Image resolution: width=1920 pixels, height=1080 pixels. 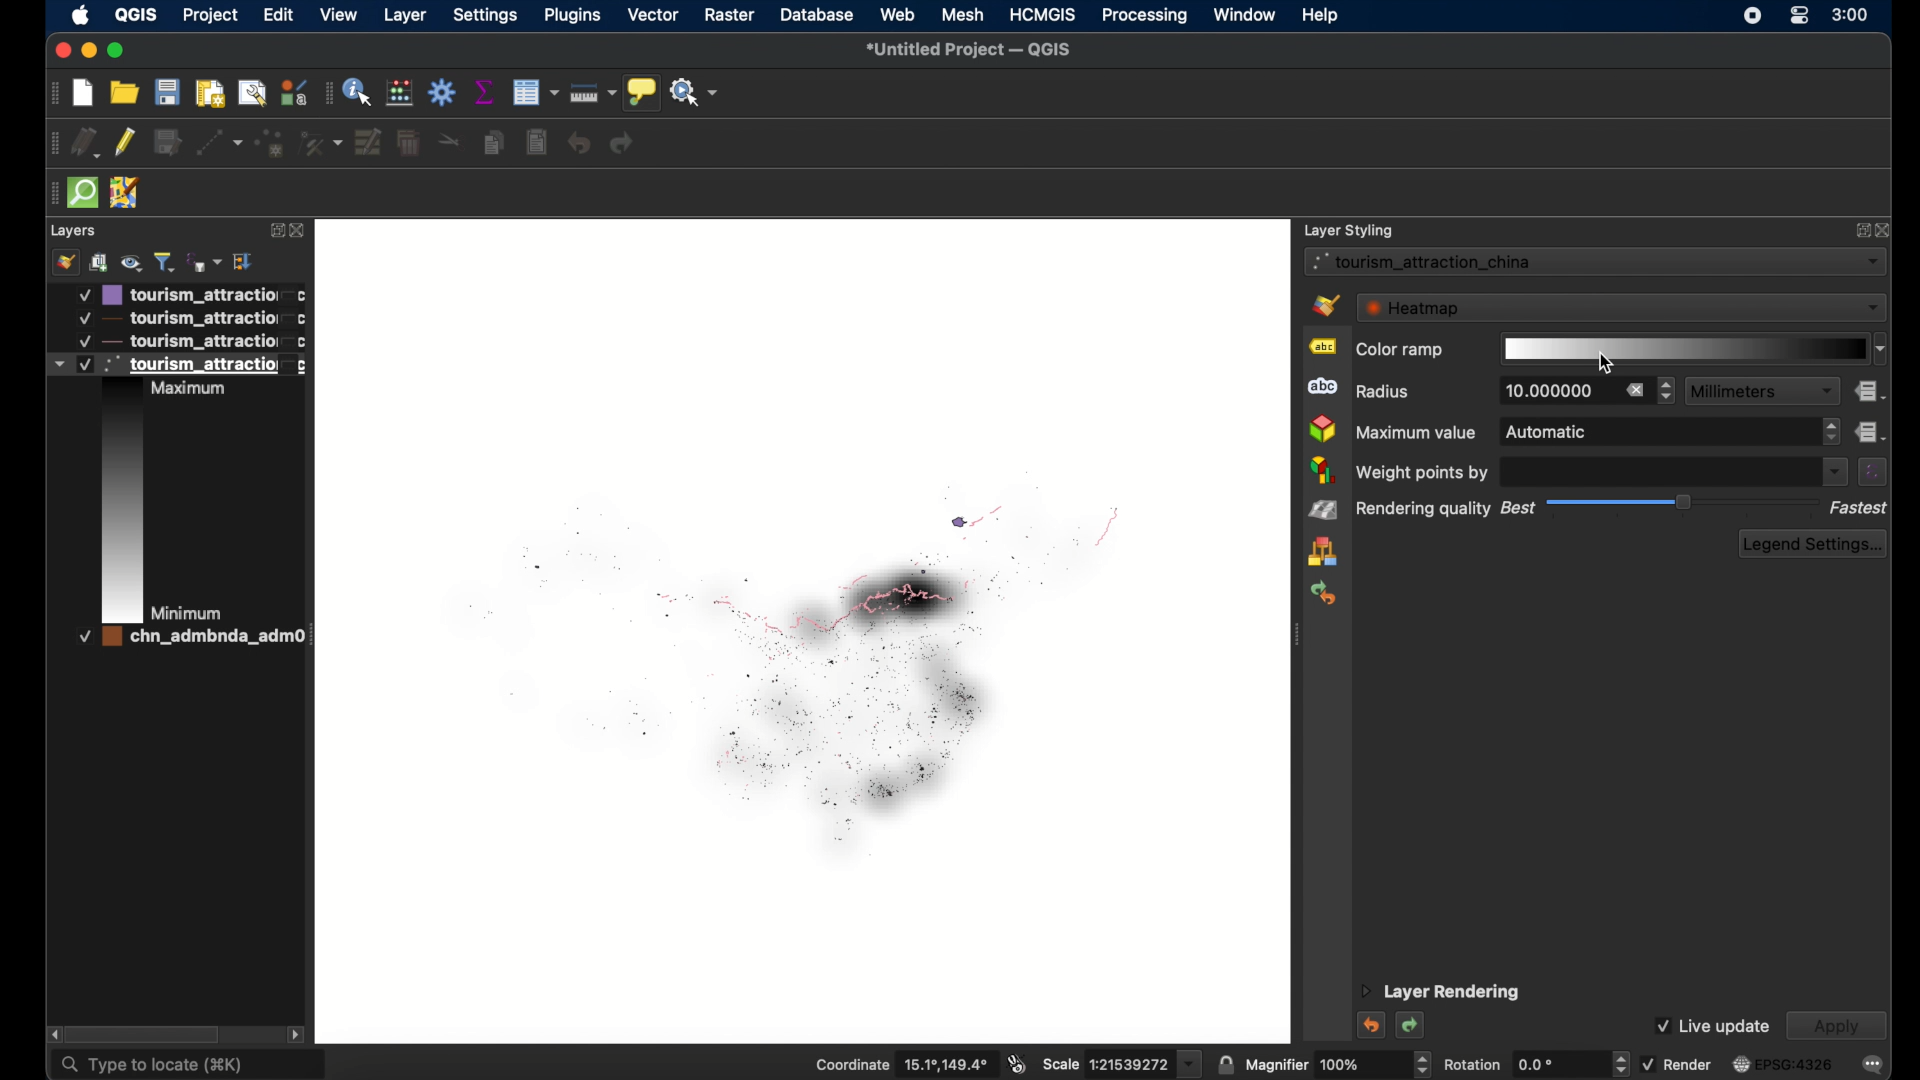 I want to click on layer 1, so click(x=191, y=294).